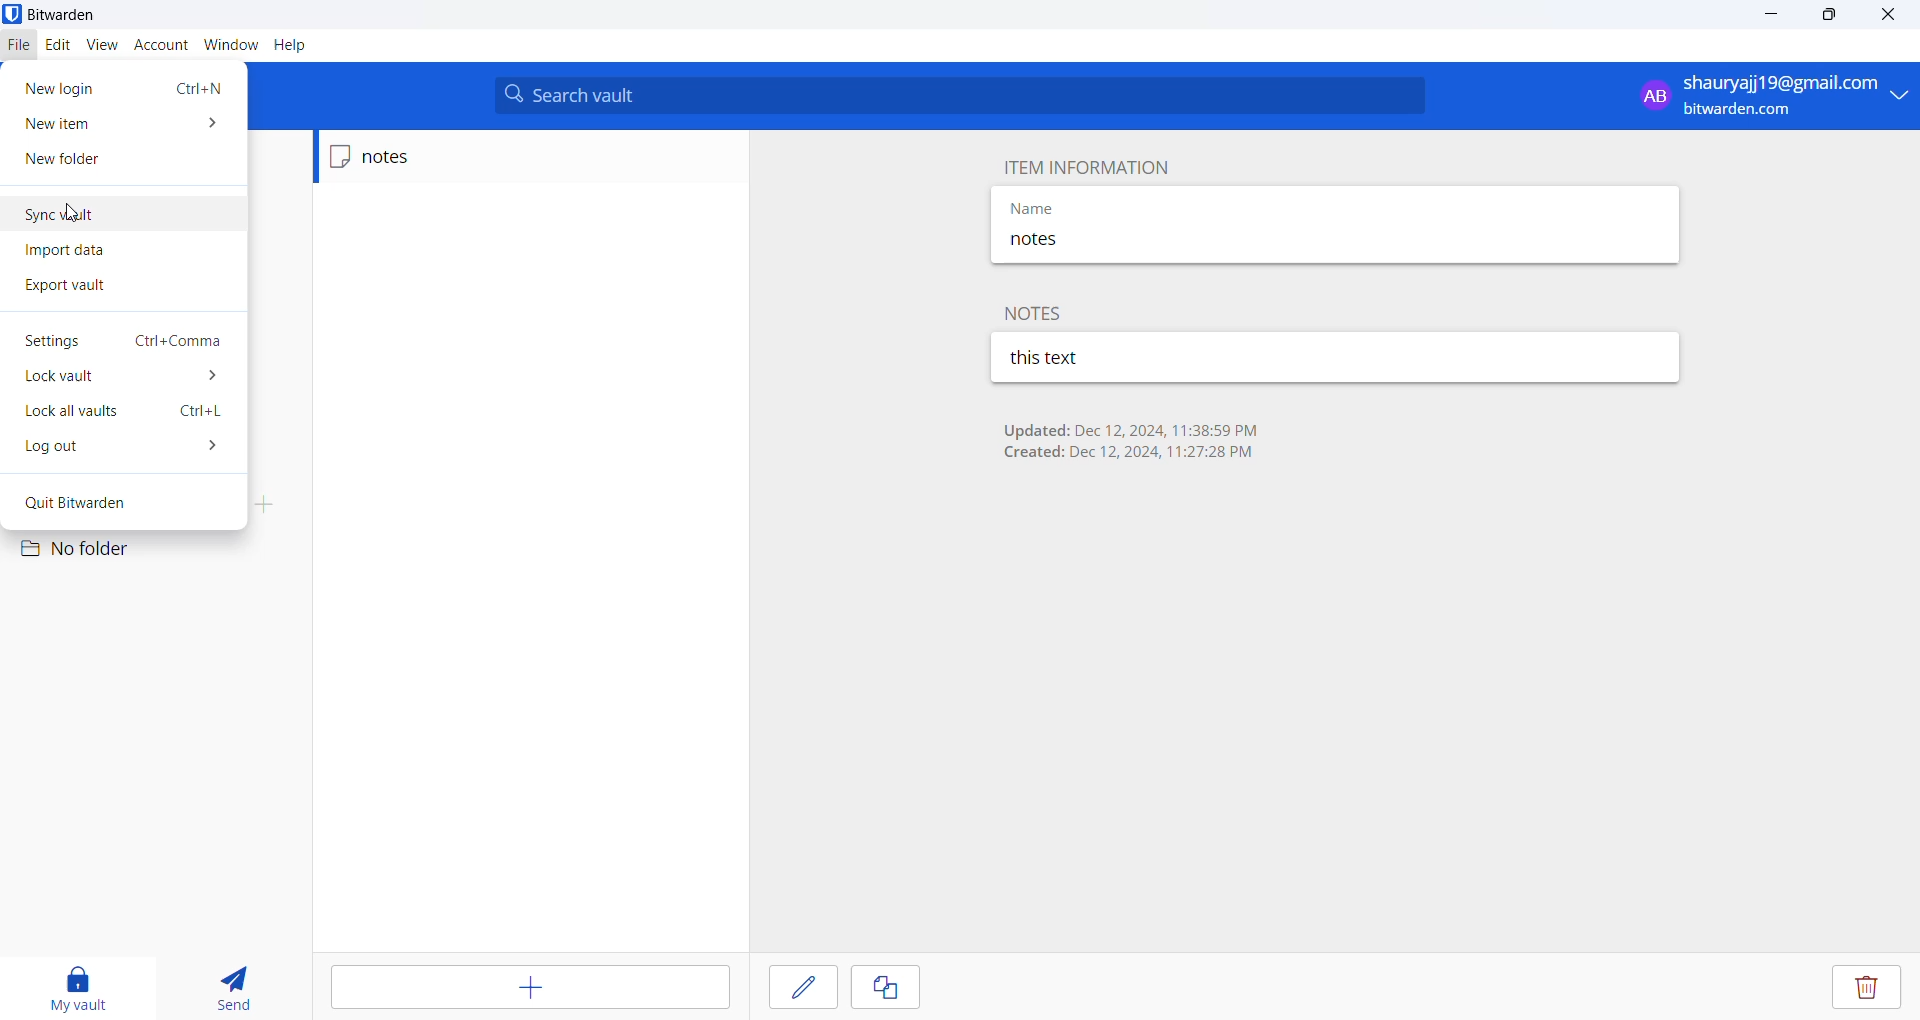 The image size is (1920, 1020). What do you see at coordinates (1865, 988) in the screenshot?
I see `delete` at bounding box center [1865, 988].